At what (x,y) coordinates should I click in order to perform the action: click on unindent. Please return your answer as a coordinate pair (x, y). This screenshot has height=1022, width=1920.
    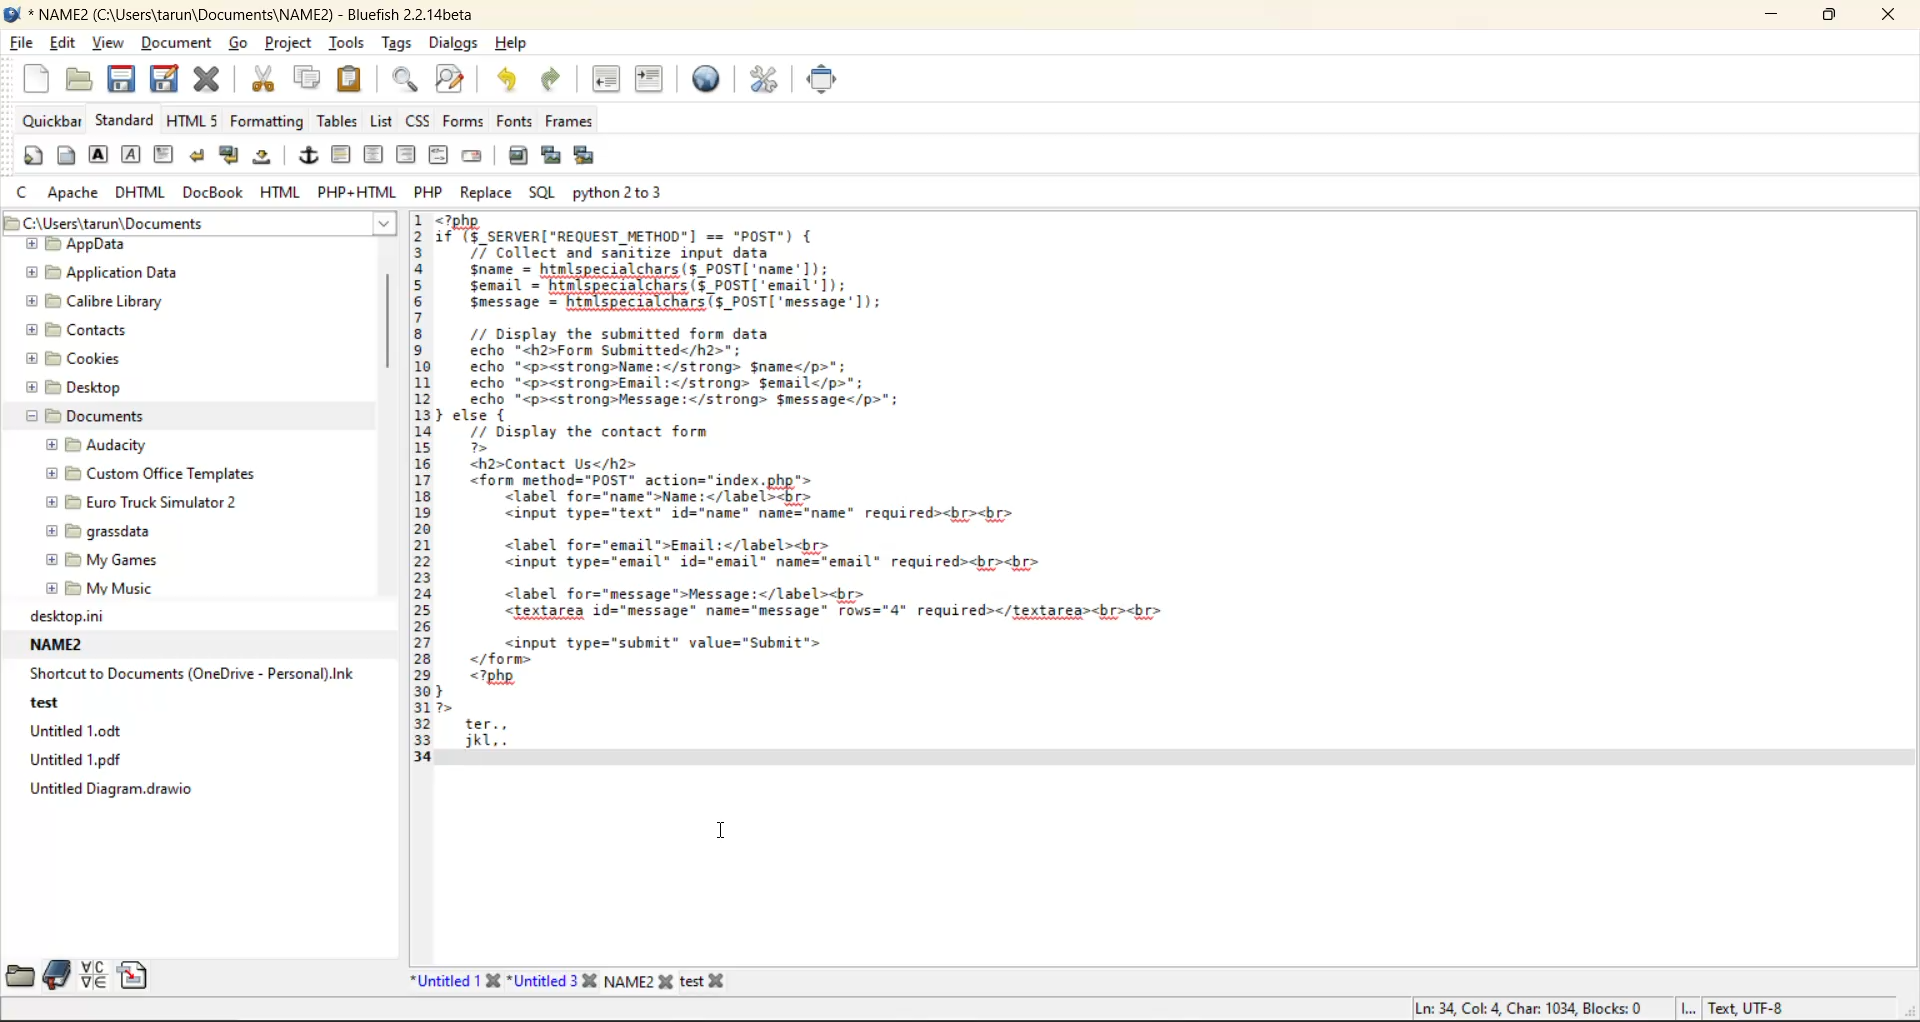
    Looking at the image, I should click on (606, 79).